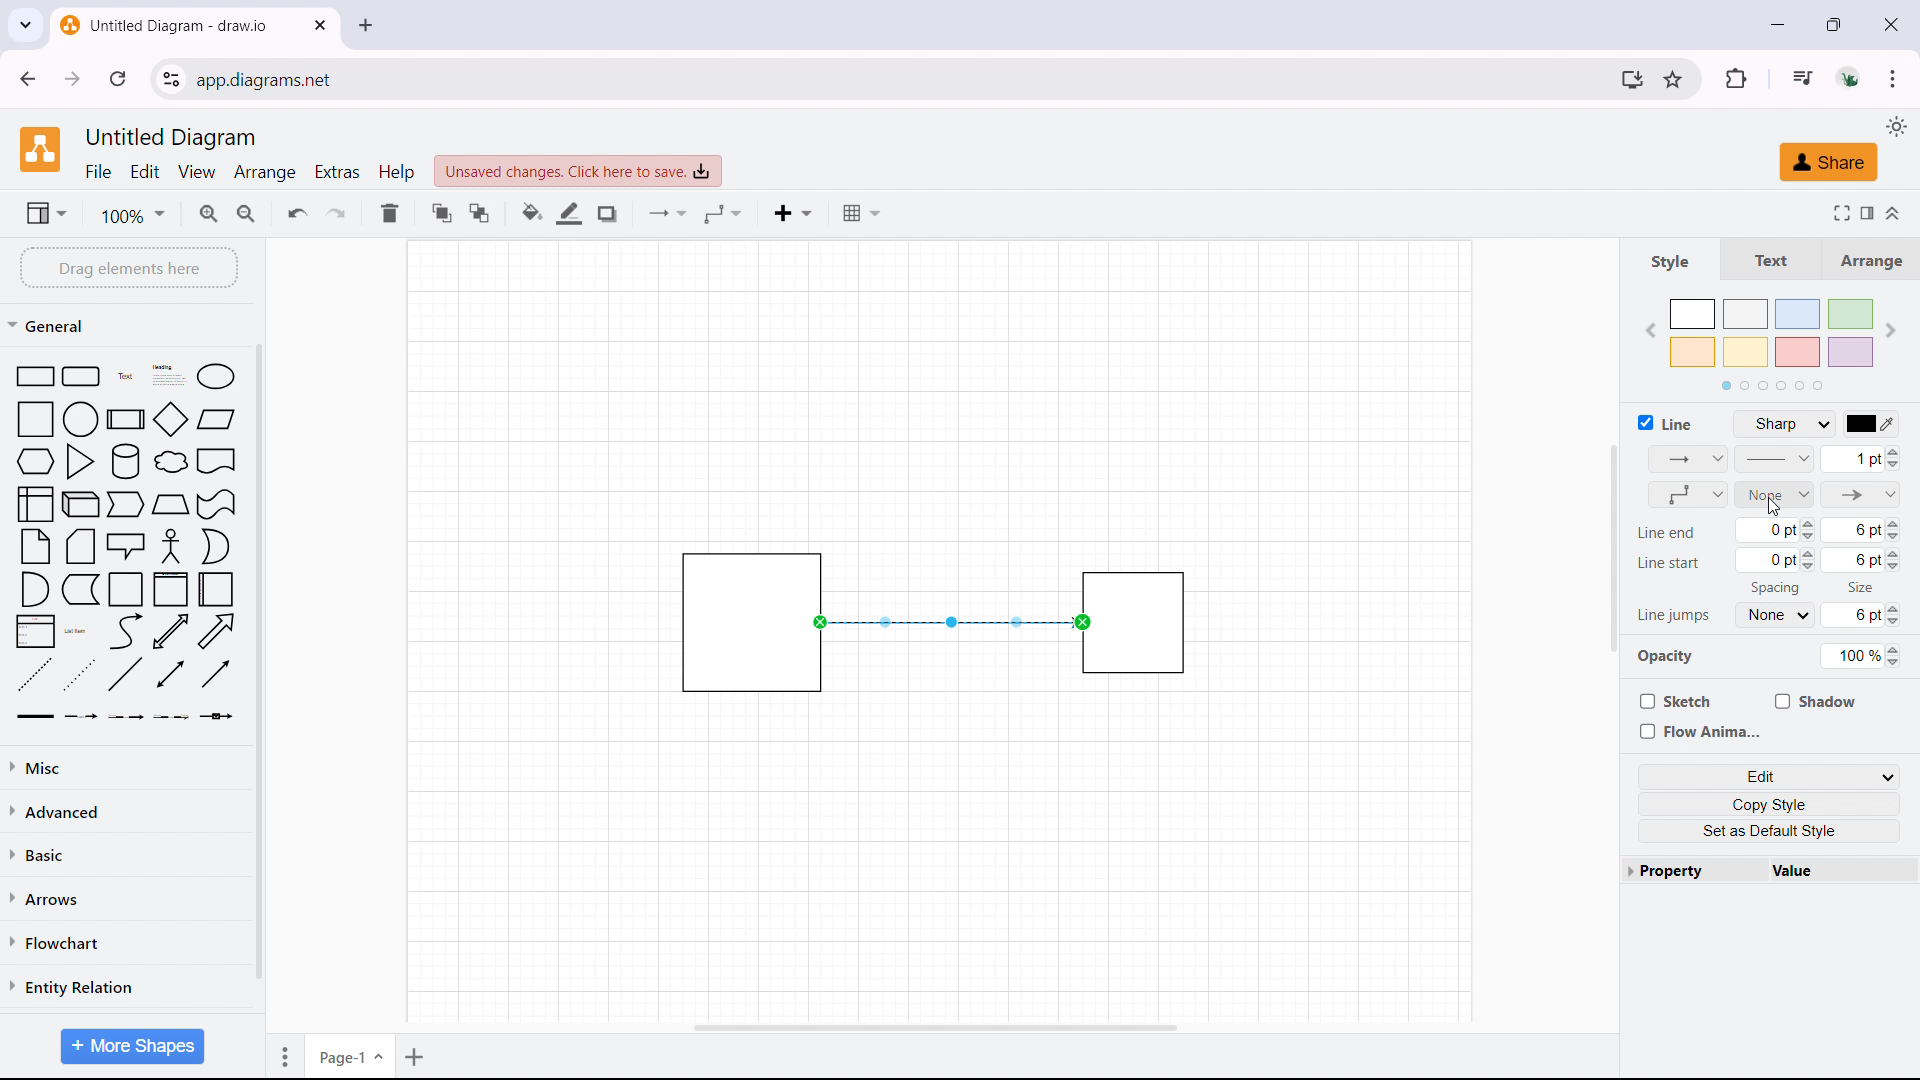 The image size is (1920, 1080). What do you see at coordinates (1770, 343) in the screenshot?
I see `color styles` at bounding box center [1770, 343].